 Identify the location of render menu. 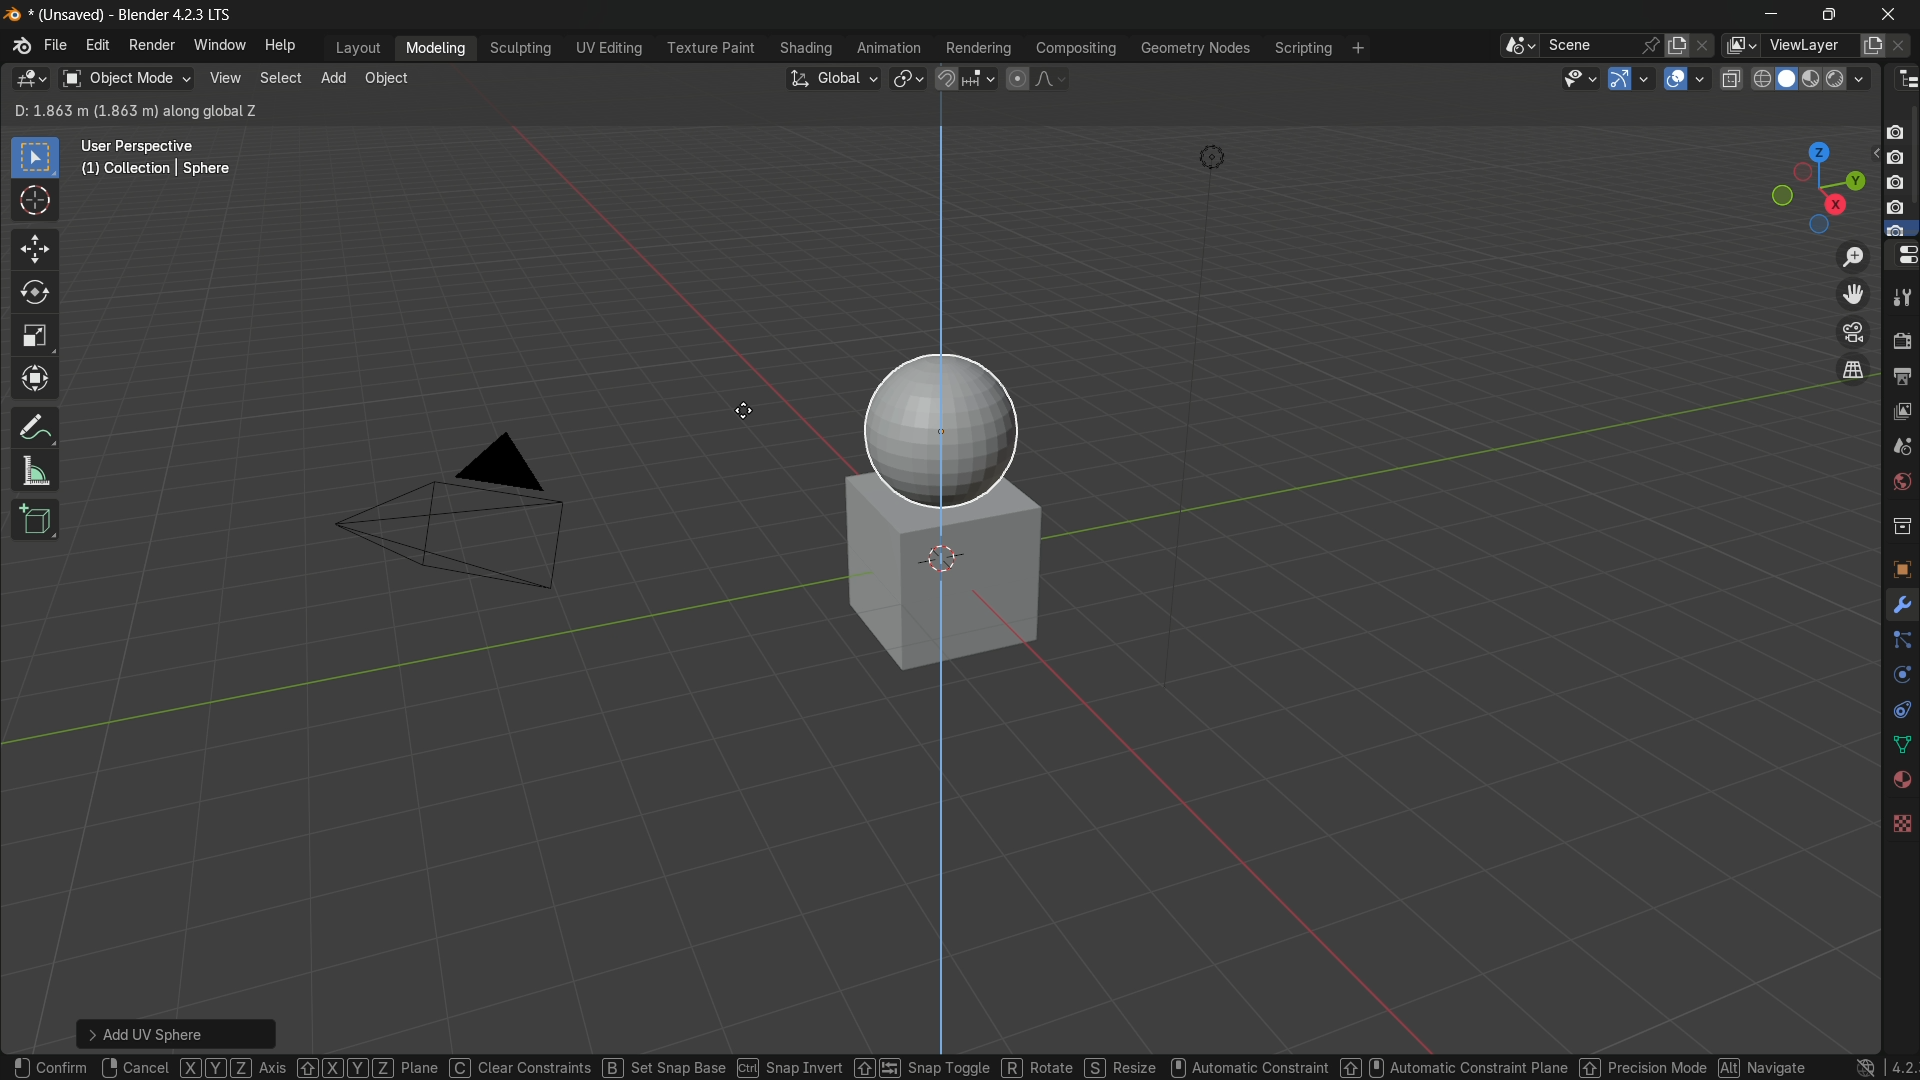
(151, 46).